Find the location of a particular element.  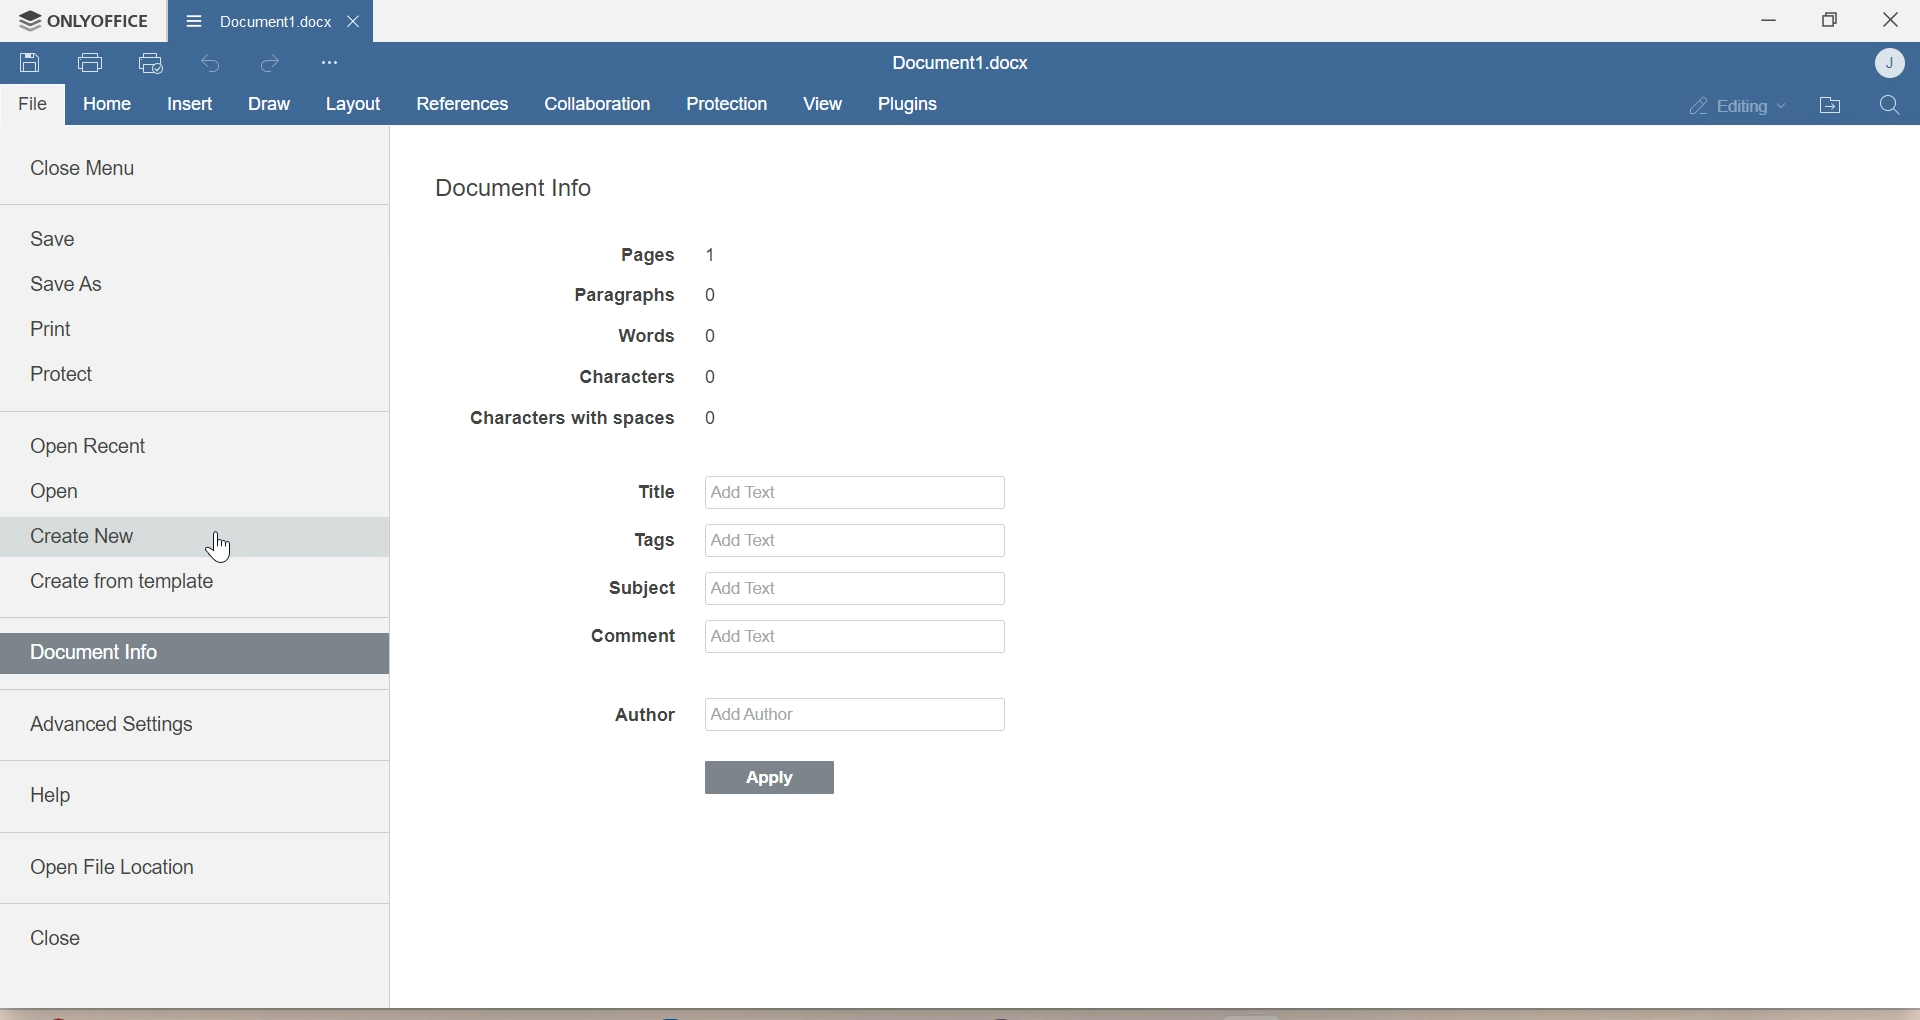

Title is located at coordinates (652, 493).